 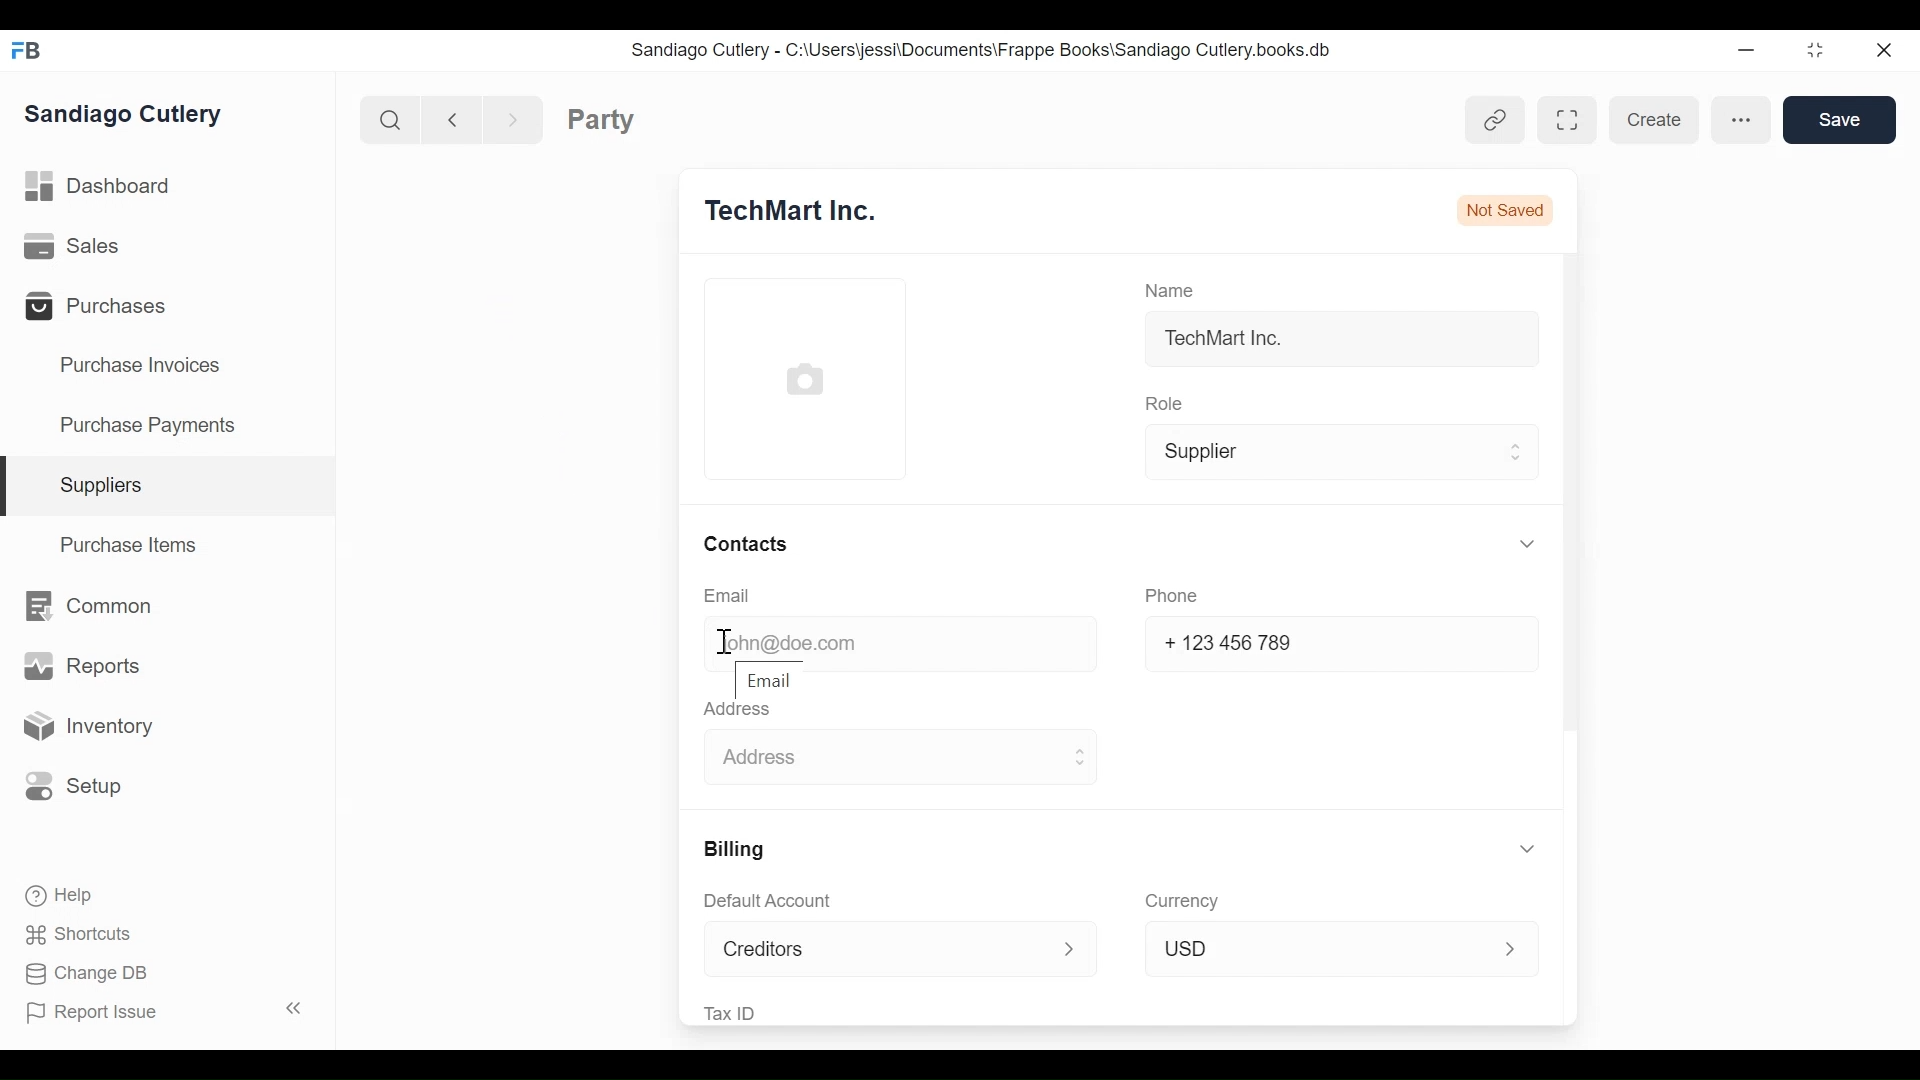 What do you see at coordinates (108, 485) in the screenshot?
I see `Supplies` at bounding box center [108, 485].